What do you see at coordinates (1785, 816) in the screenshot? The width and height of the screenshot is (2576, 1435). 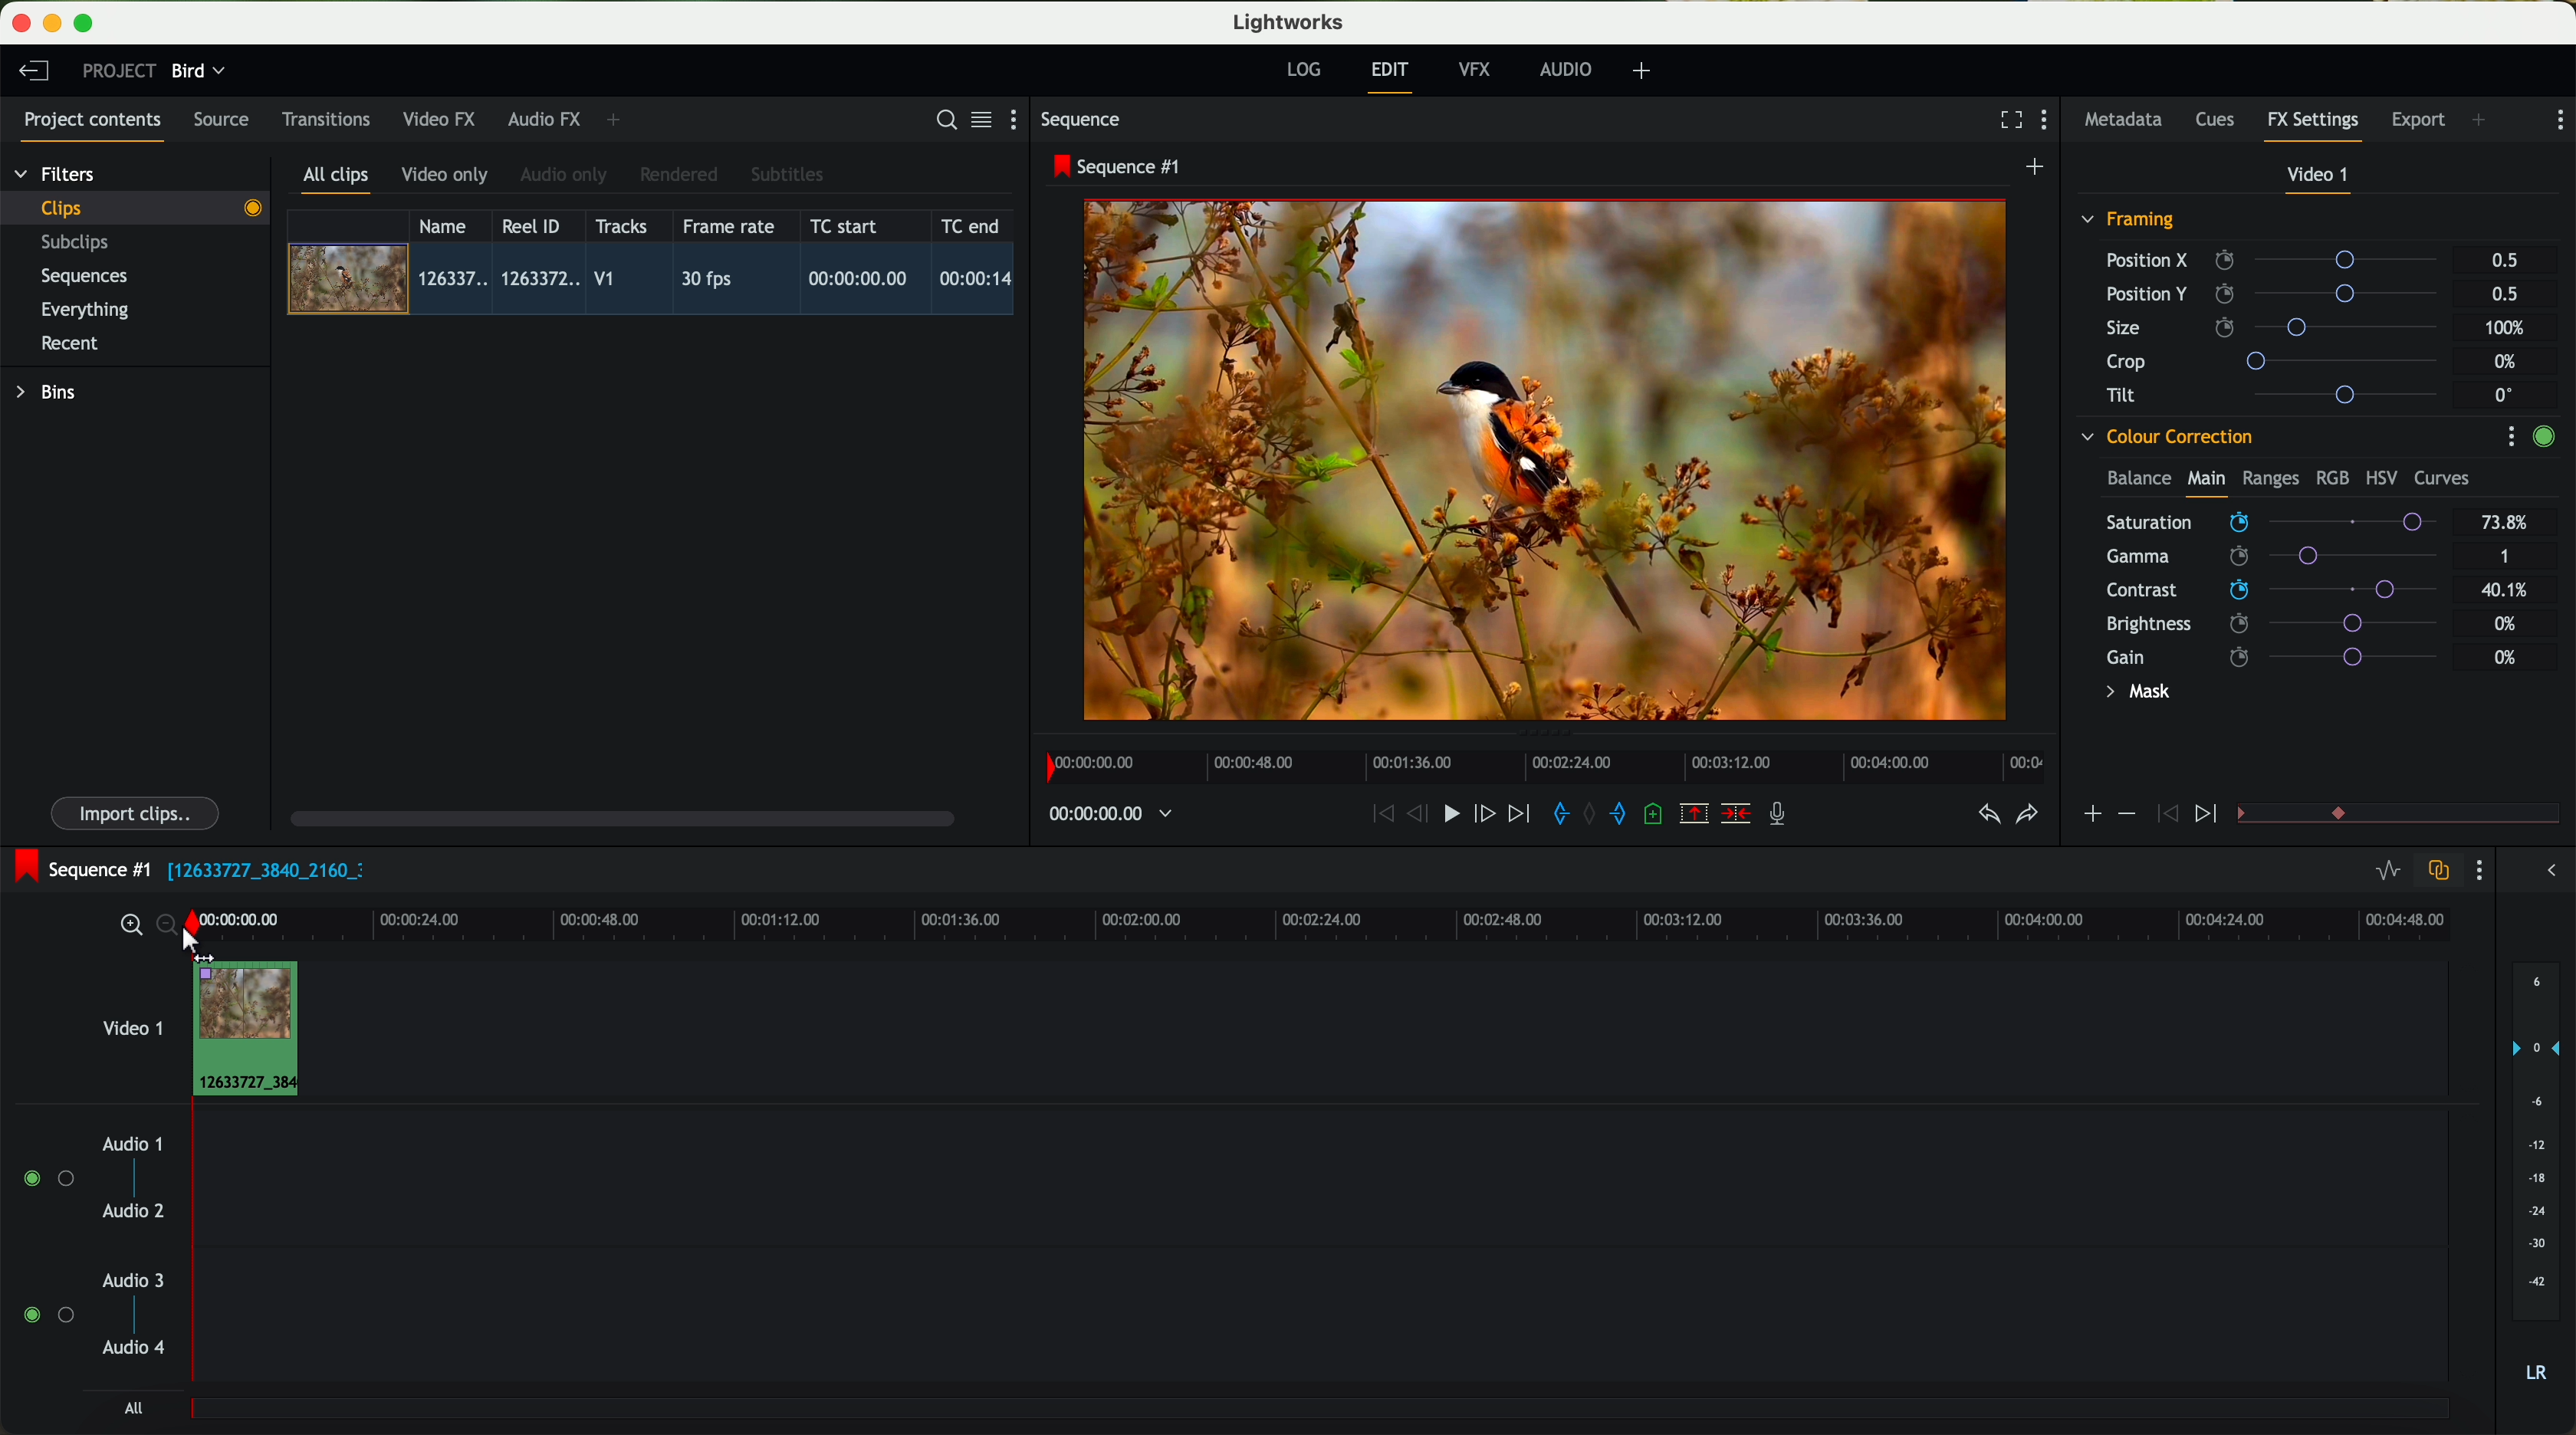 I see `record a voice-over` at bounding box center [1785, 816].